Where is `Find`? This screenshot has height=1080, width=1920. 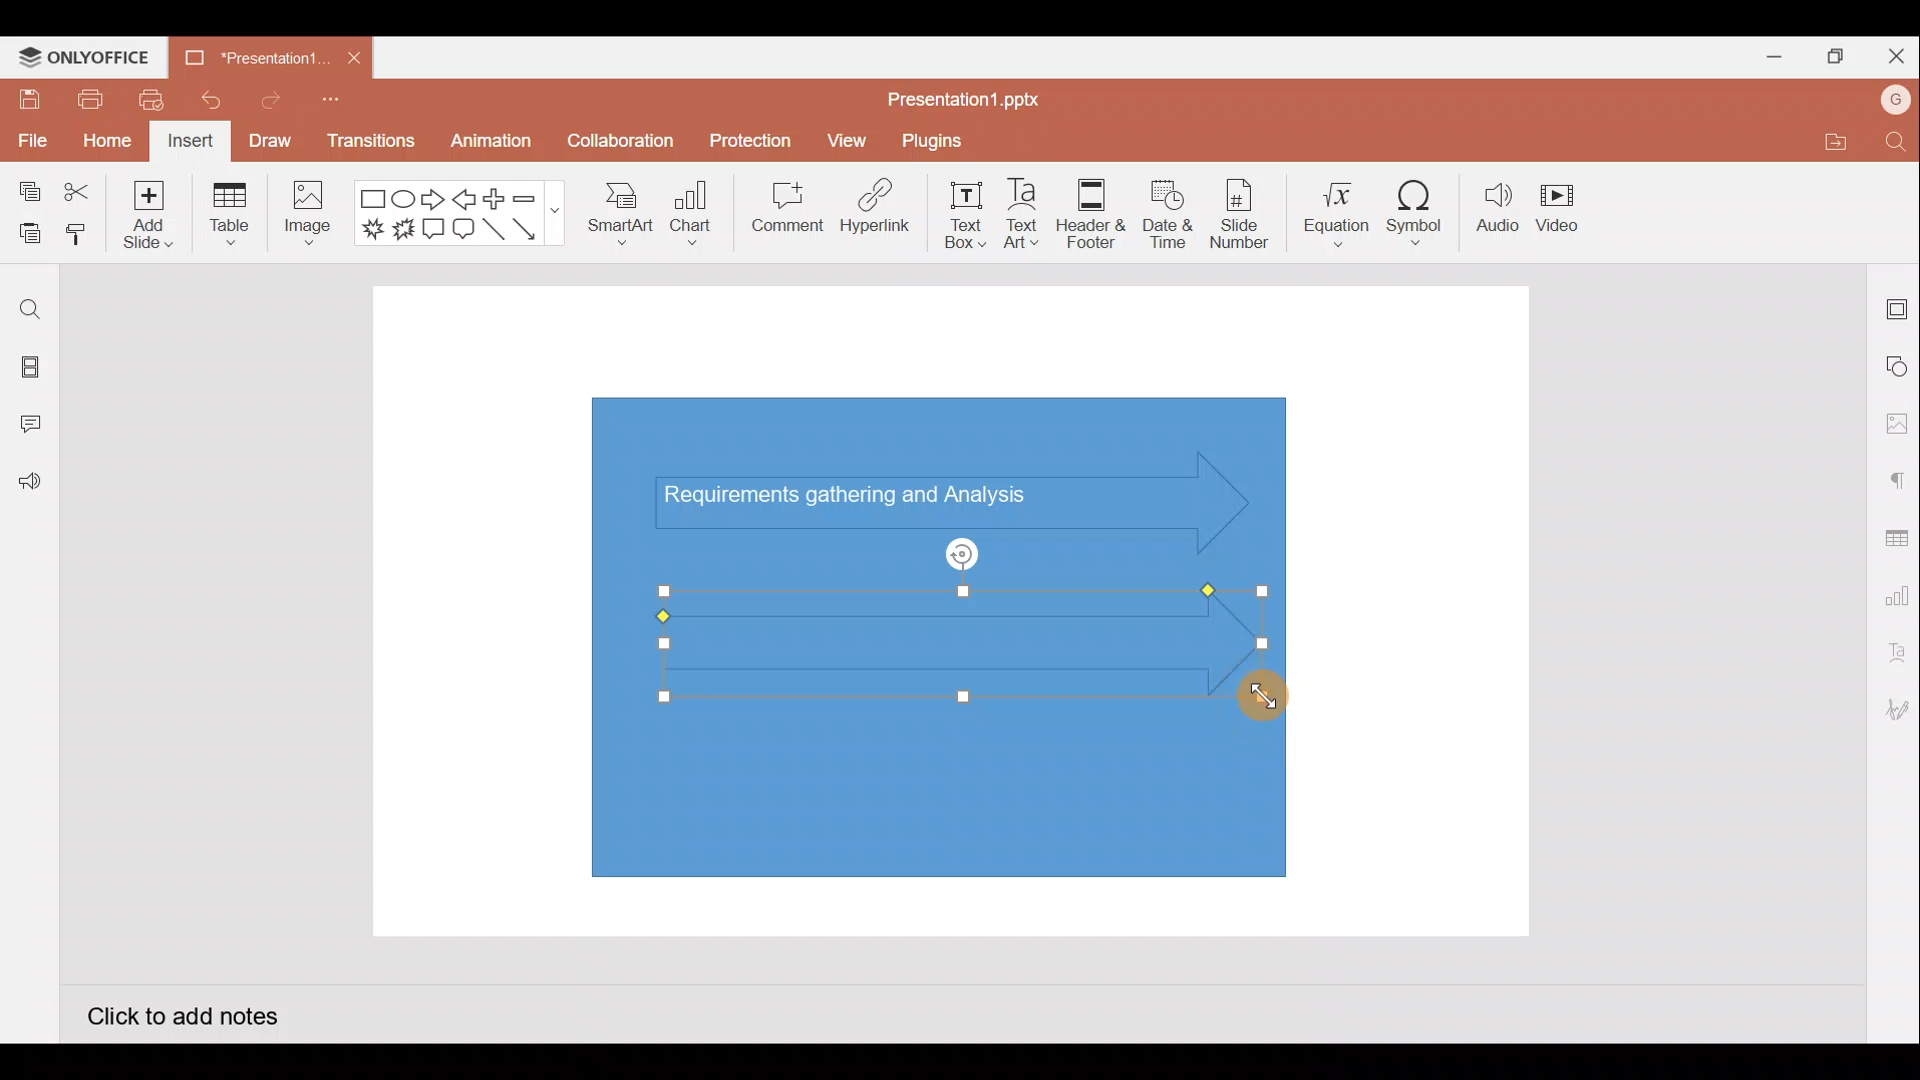
Find is located at coordinates (30, 309).